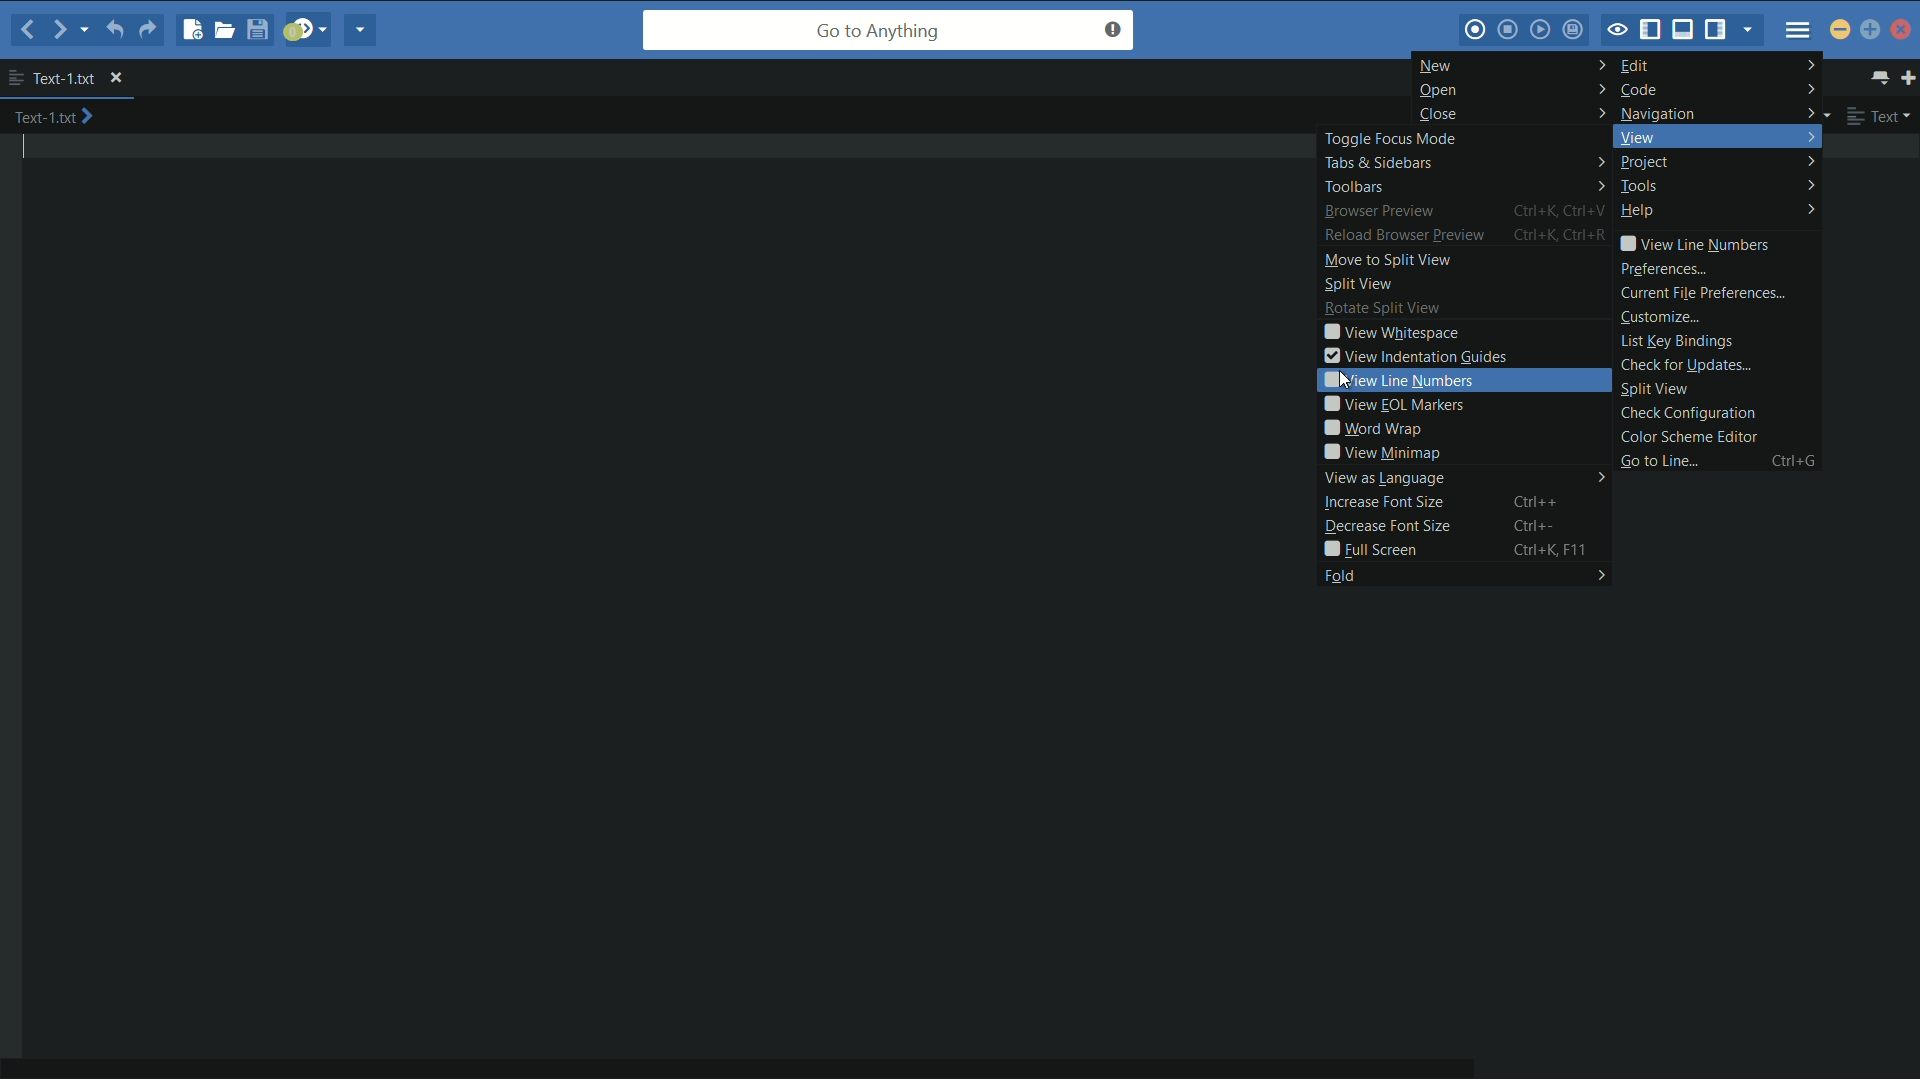  Describe the element at coordinates (1558, 209) in the screenshot. I see `Ctrl+K, Ctrl+V` at that location.